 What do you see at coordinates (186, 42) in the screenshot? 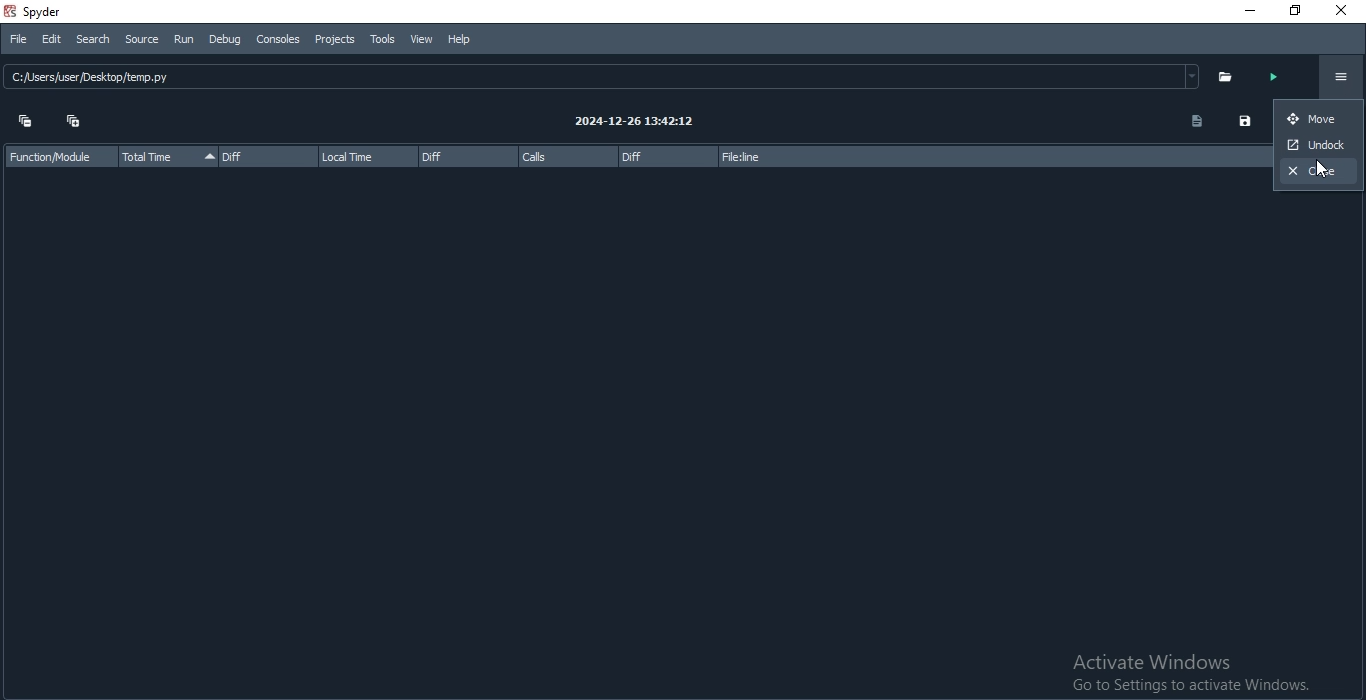
I see `Run` at bounding box center [186, 42].